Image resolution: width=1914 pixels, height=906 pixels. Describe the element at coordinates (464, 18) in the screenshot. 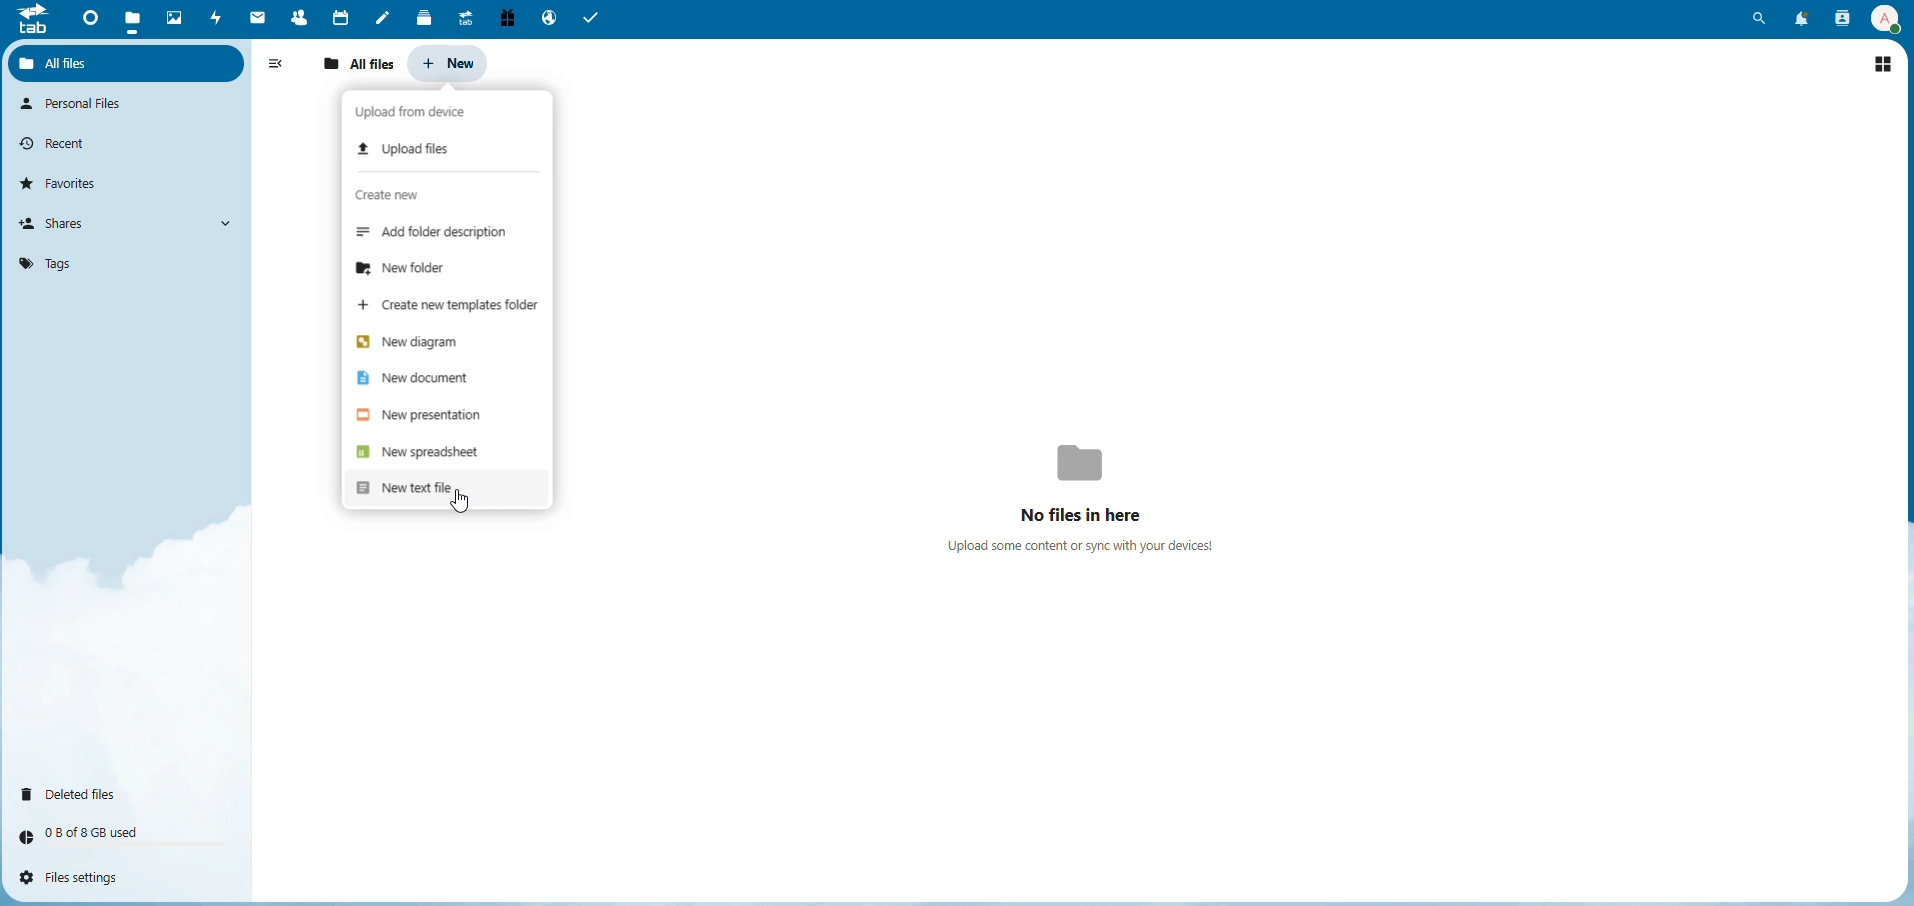

I see `Upgrade` at that location.